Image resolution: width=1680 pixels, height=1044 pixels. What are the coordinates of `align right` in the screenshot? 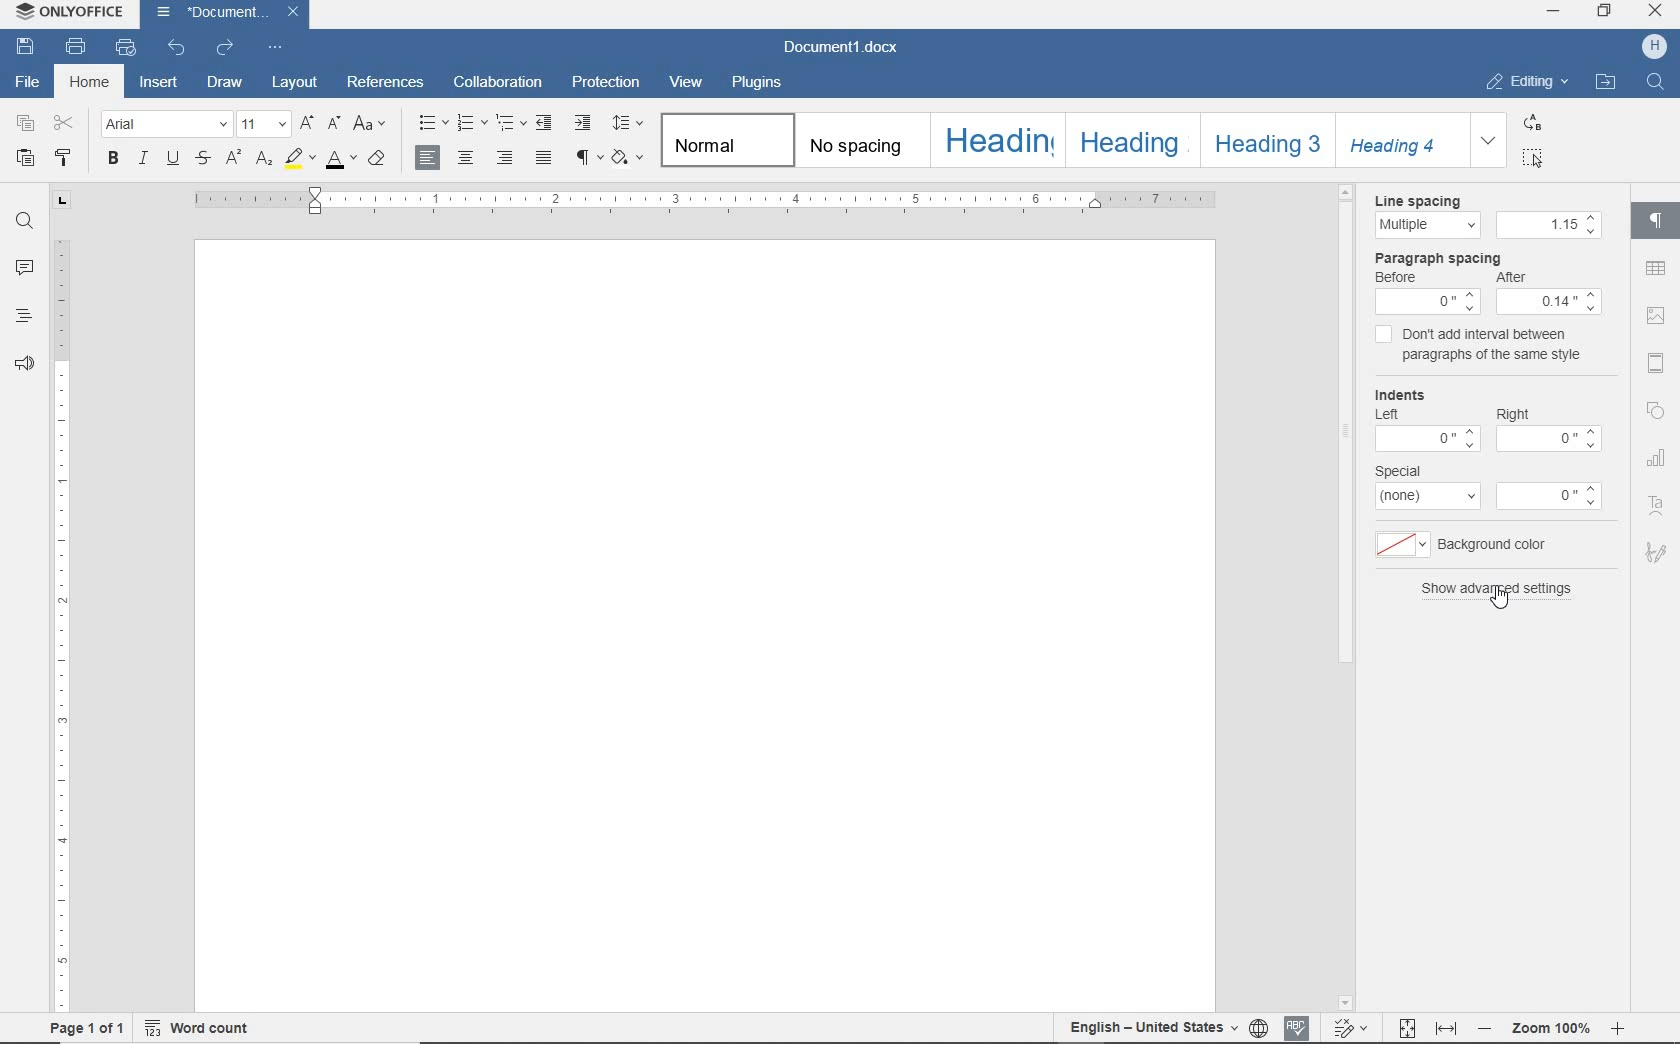 It's located at (505, 159).